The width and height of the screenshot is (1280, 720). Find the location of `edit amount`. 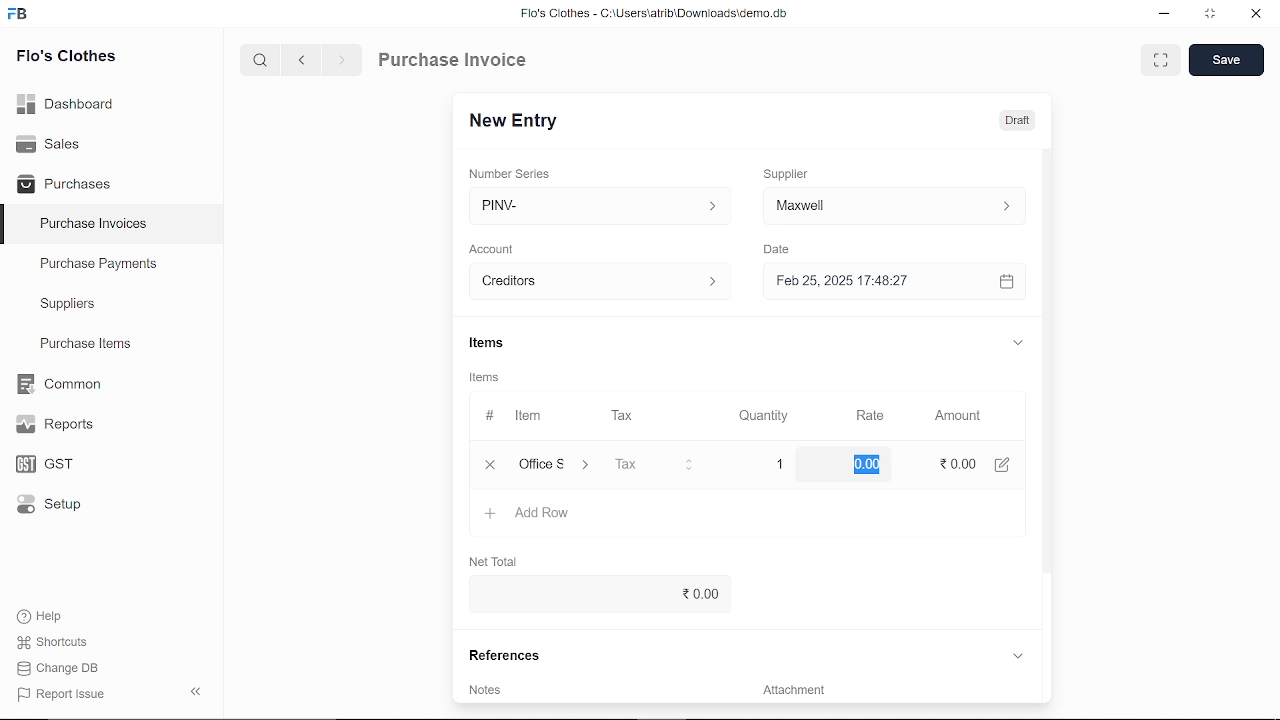

edit amount is located at coordinates (1009, 464).